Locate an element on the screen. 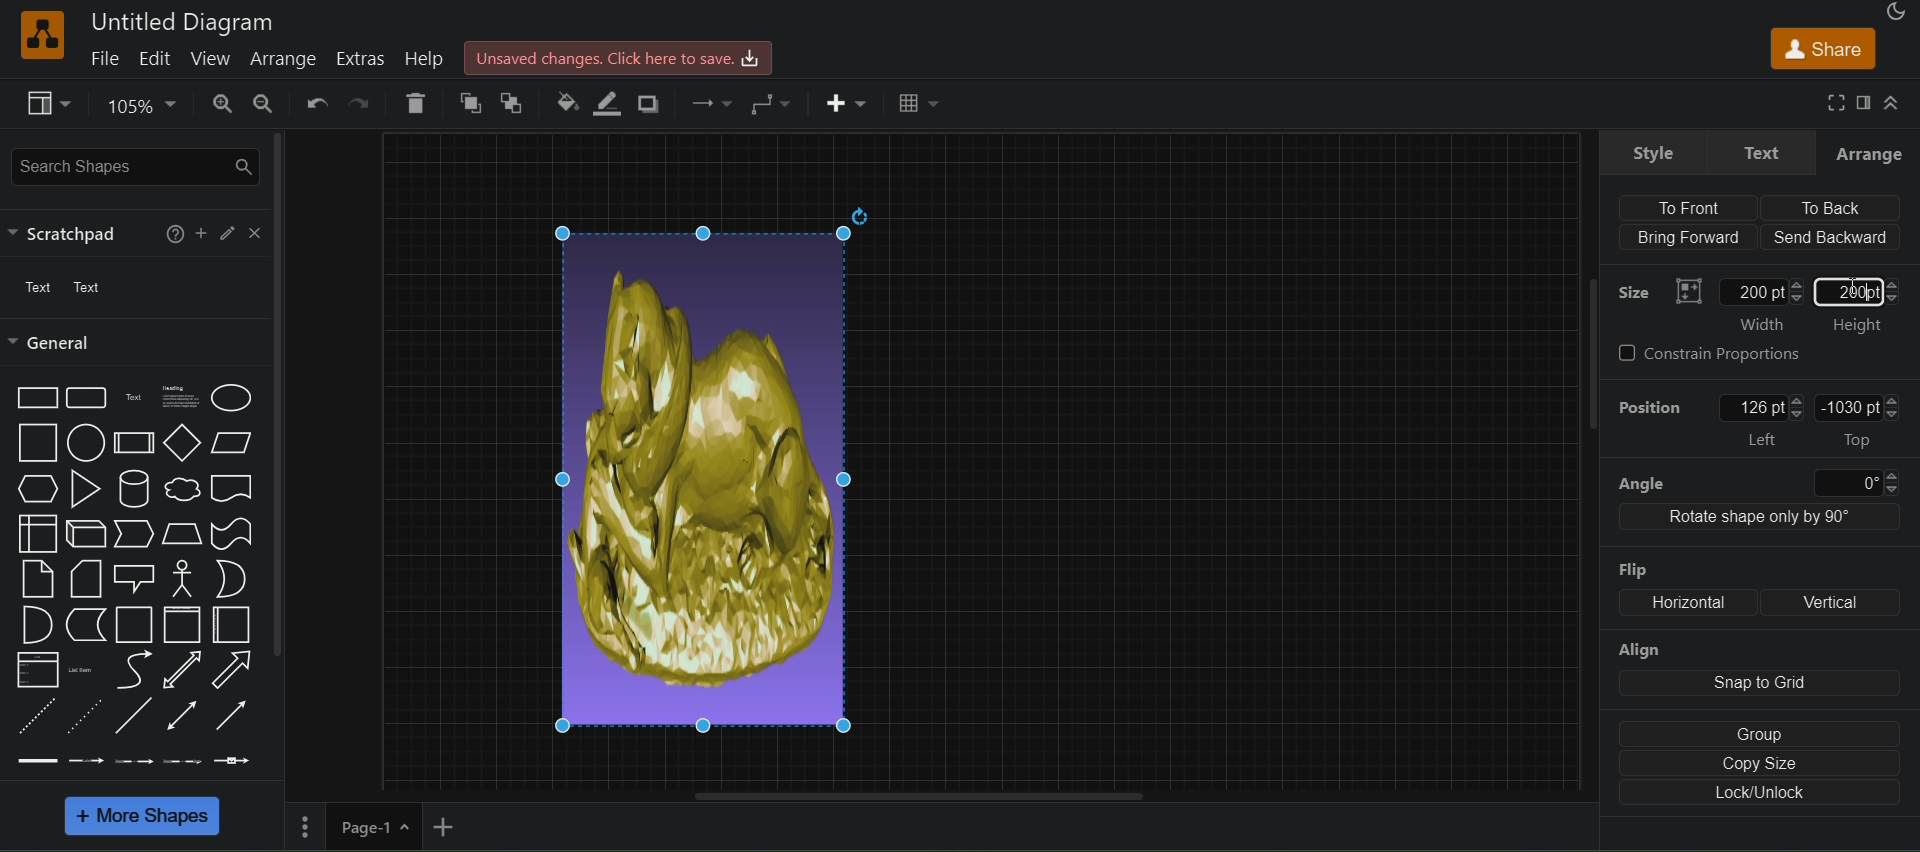 The width and height of the screenshot is (1920, 852). Unsaved changes.Click here to save. is located at coordinates (618, 56).